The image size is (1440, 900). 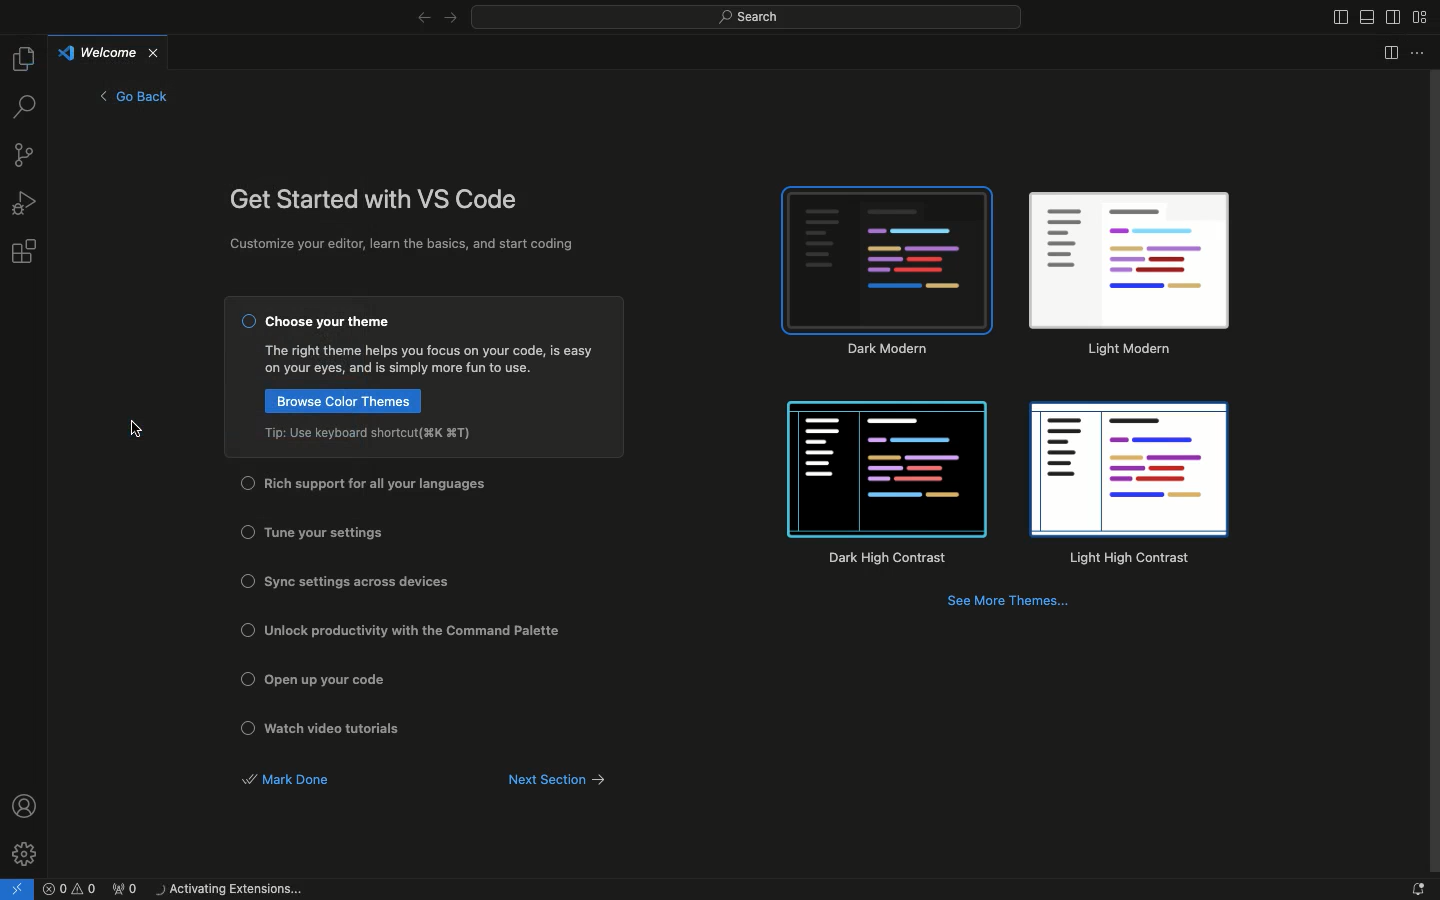 What do you see at coordinates (248, 531) in the screenshot?
I see `Checkbox` at bounding box center [248, 531].